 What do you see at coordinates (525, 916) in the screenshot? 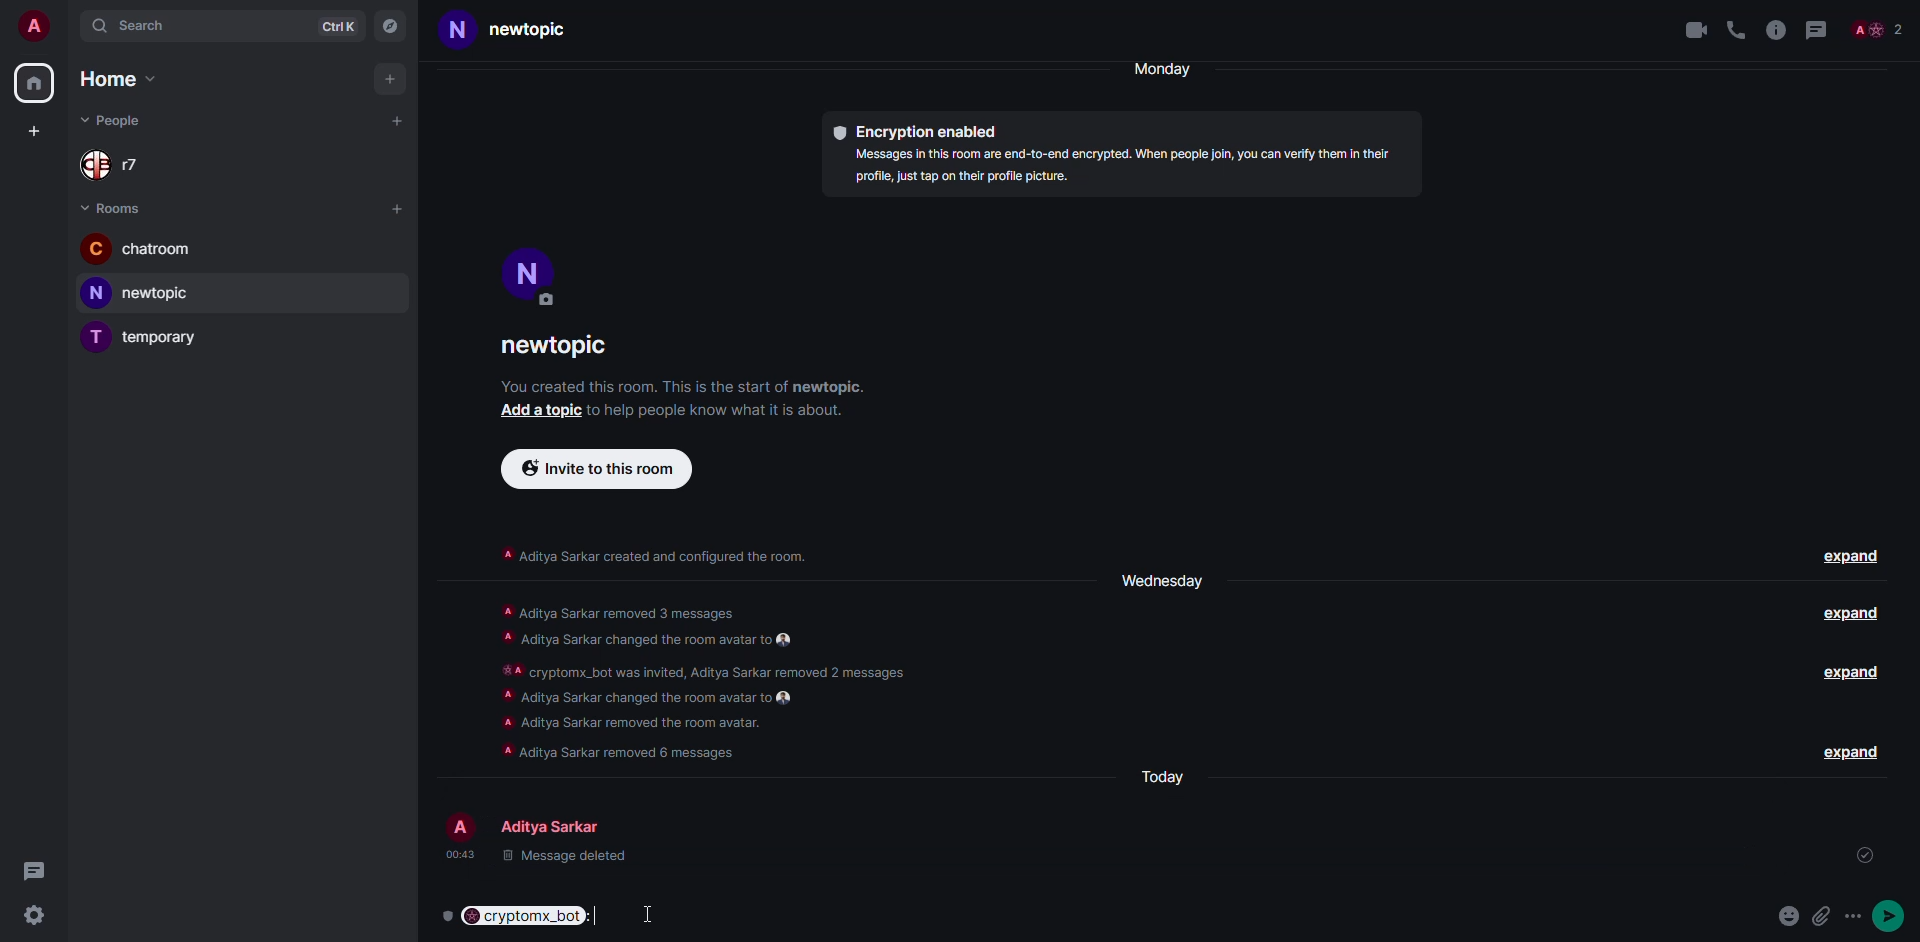
I see `cryptomx_bot` at bounding box center [525, 916].